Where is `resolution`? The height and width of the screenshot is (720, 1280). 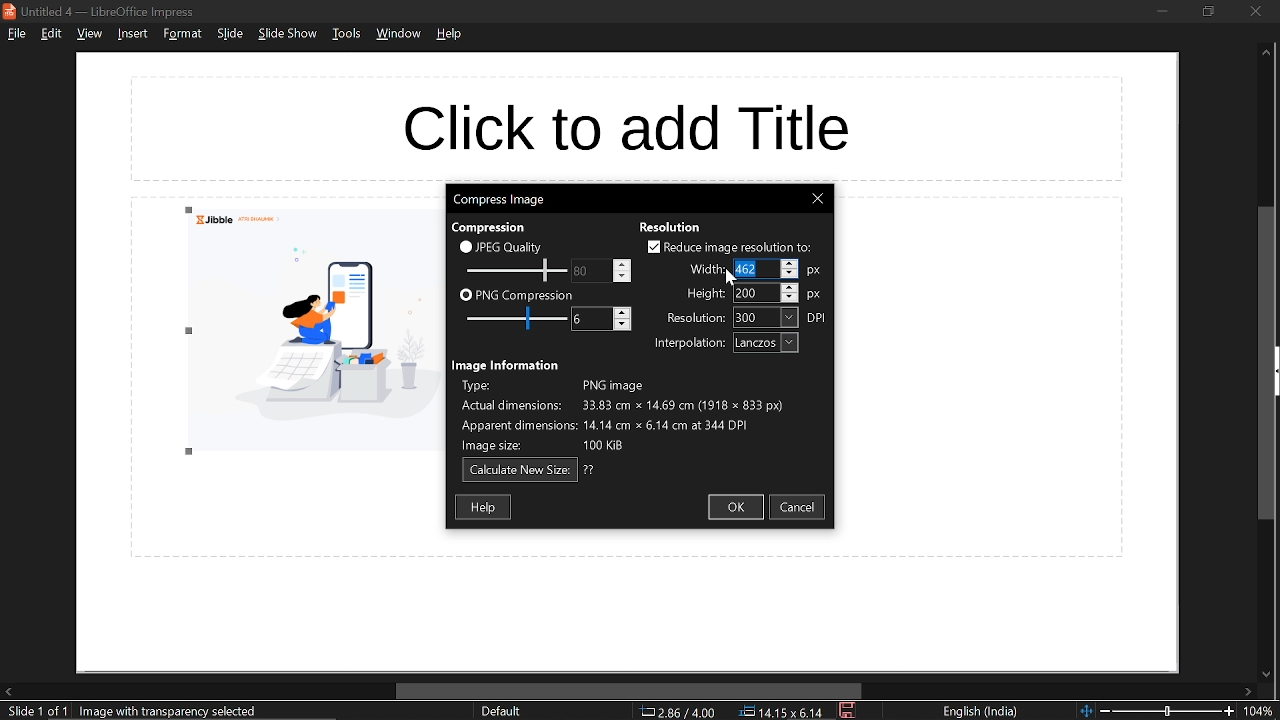 resolution is located at coordinates (766, 318).